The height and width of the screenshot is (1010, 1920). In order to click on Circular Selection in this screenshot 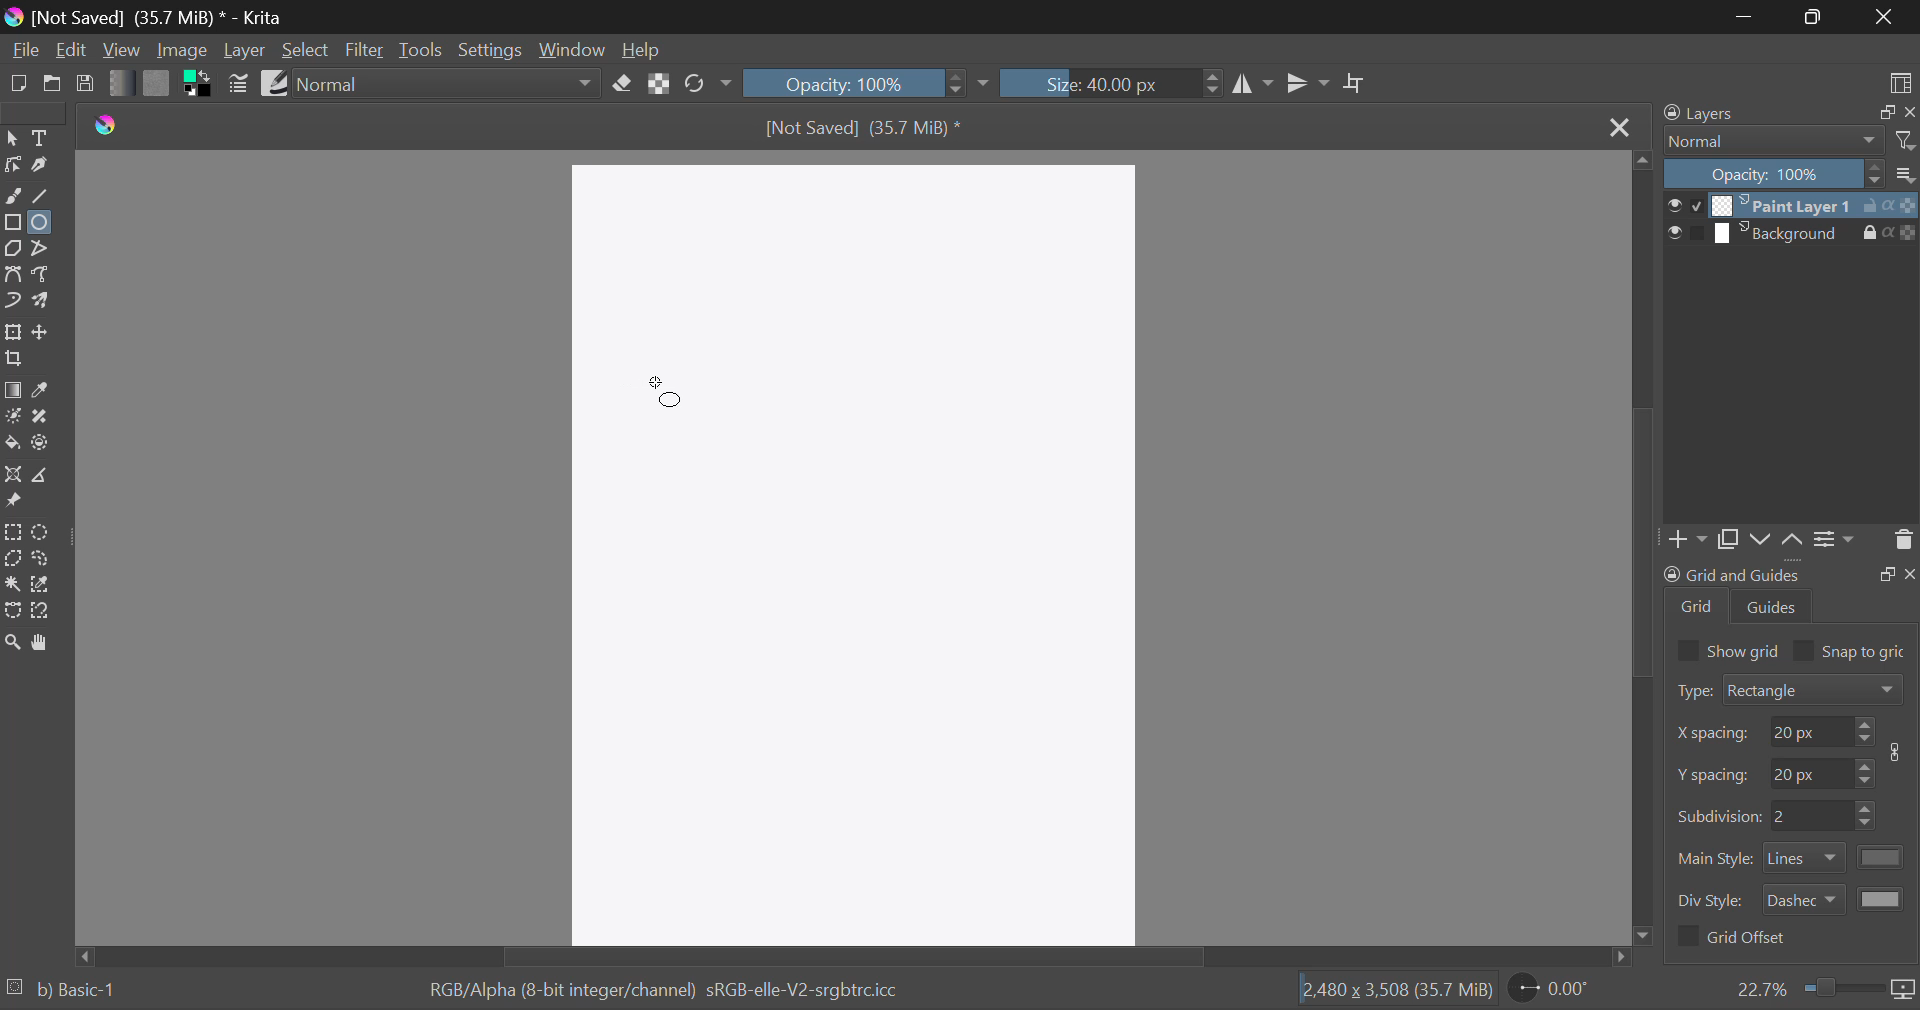, I will do `click(42, 531)`.